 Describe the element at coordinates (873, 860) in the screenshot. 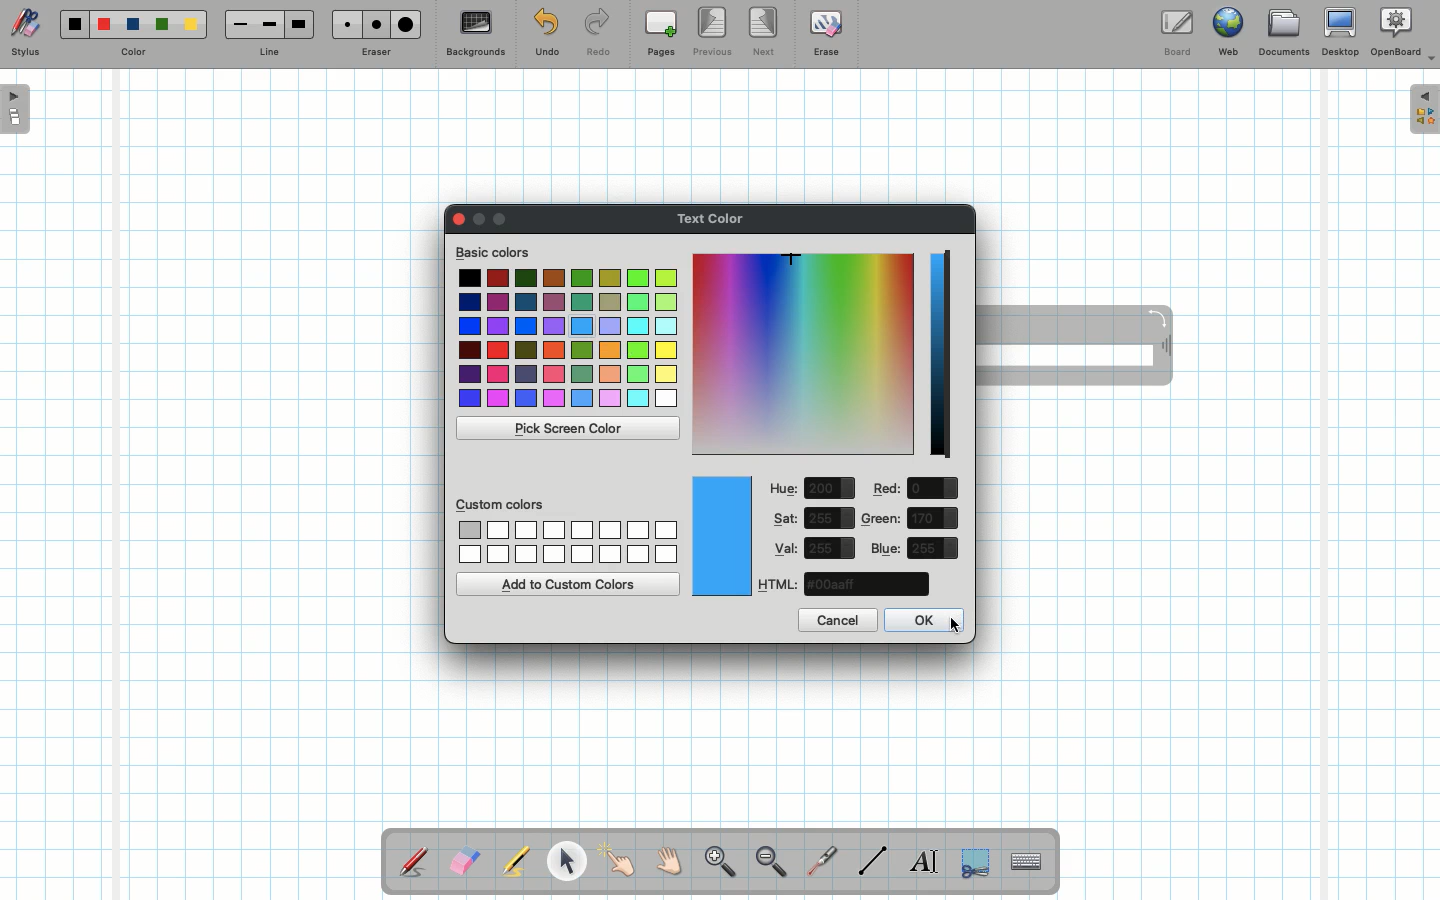

I see `Line` at that location.